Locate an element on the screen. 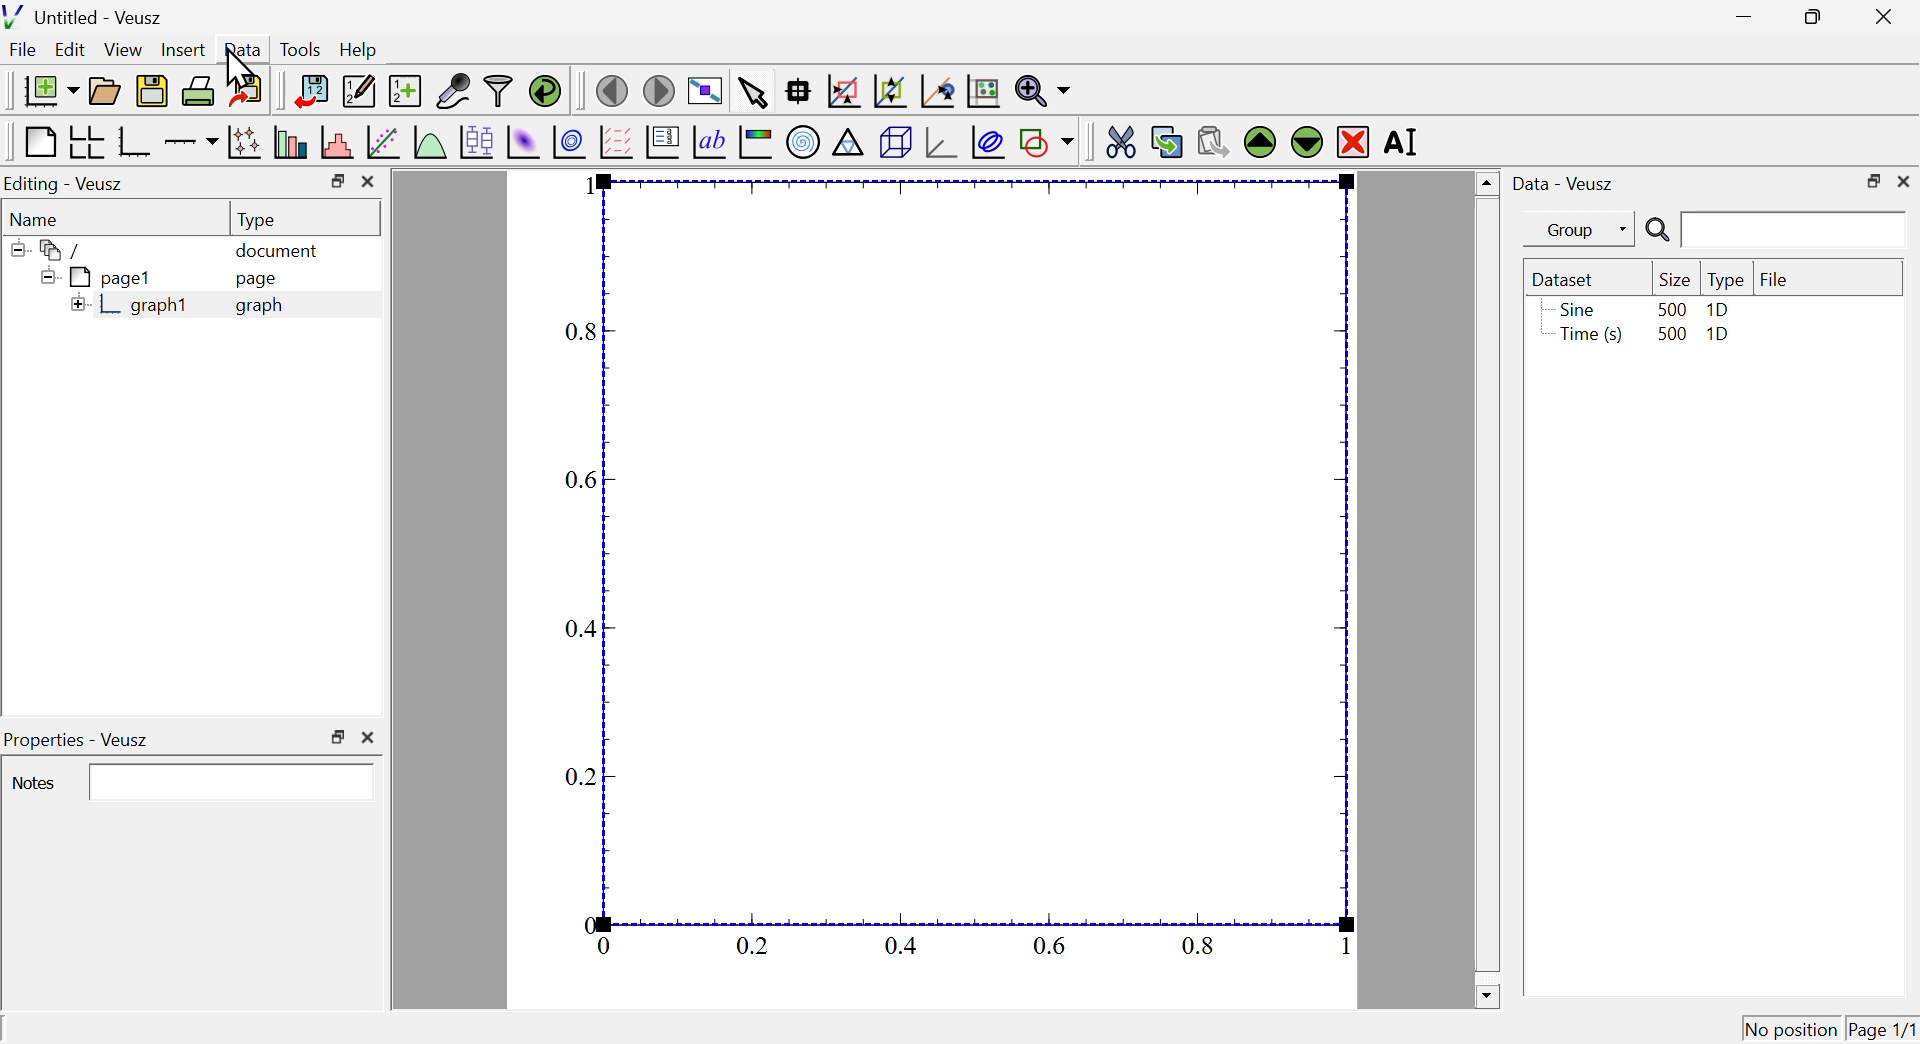  no position is located at coordinates (1791, 1027).